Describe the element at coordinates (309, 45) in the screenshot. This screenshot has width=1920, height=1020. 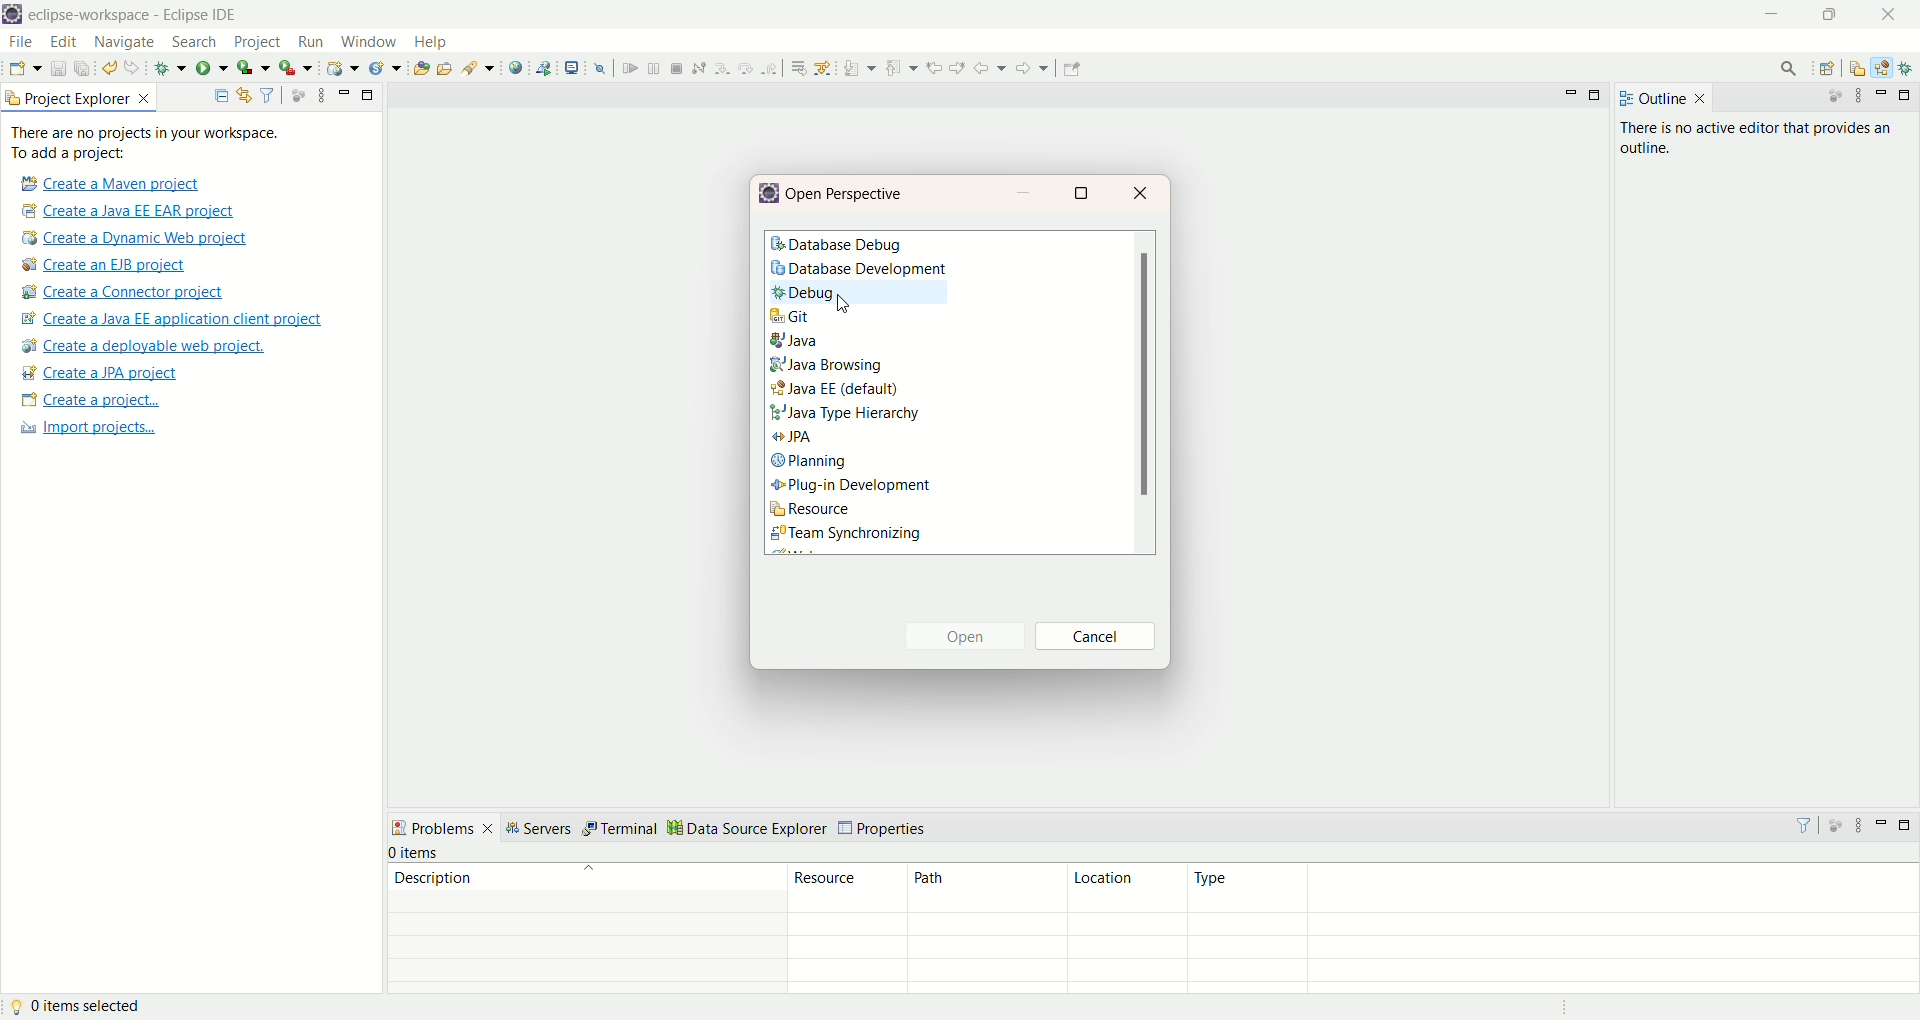
I see `run` at that location.